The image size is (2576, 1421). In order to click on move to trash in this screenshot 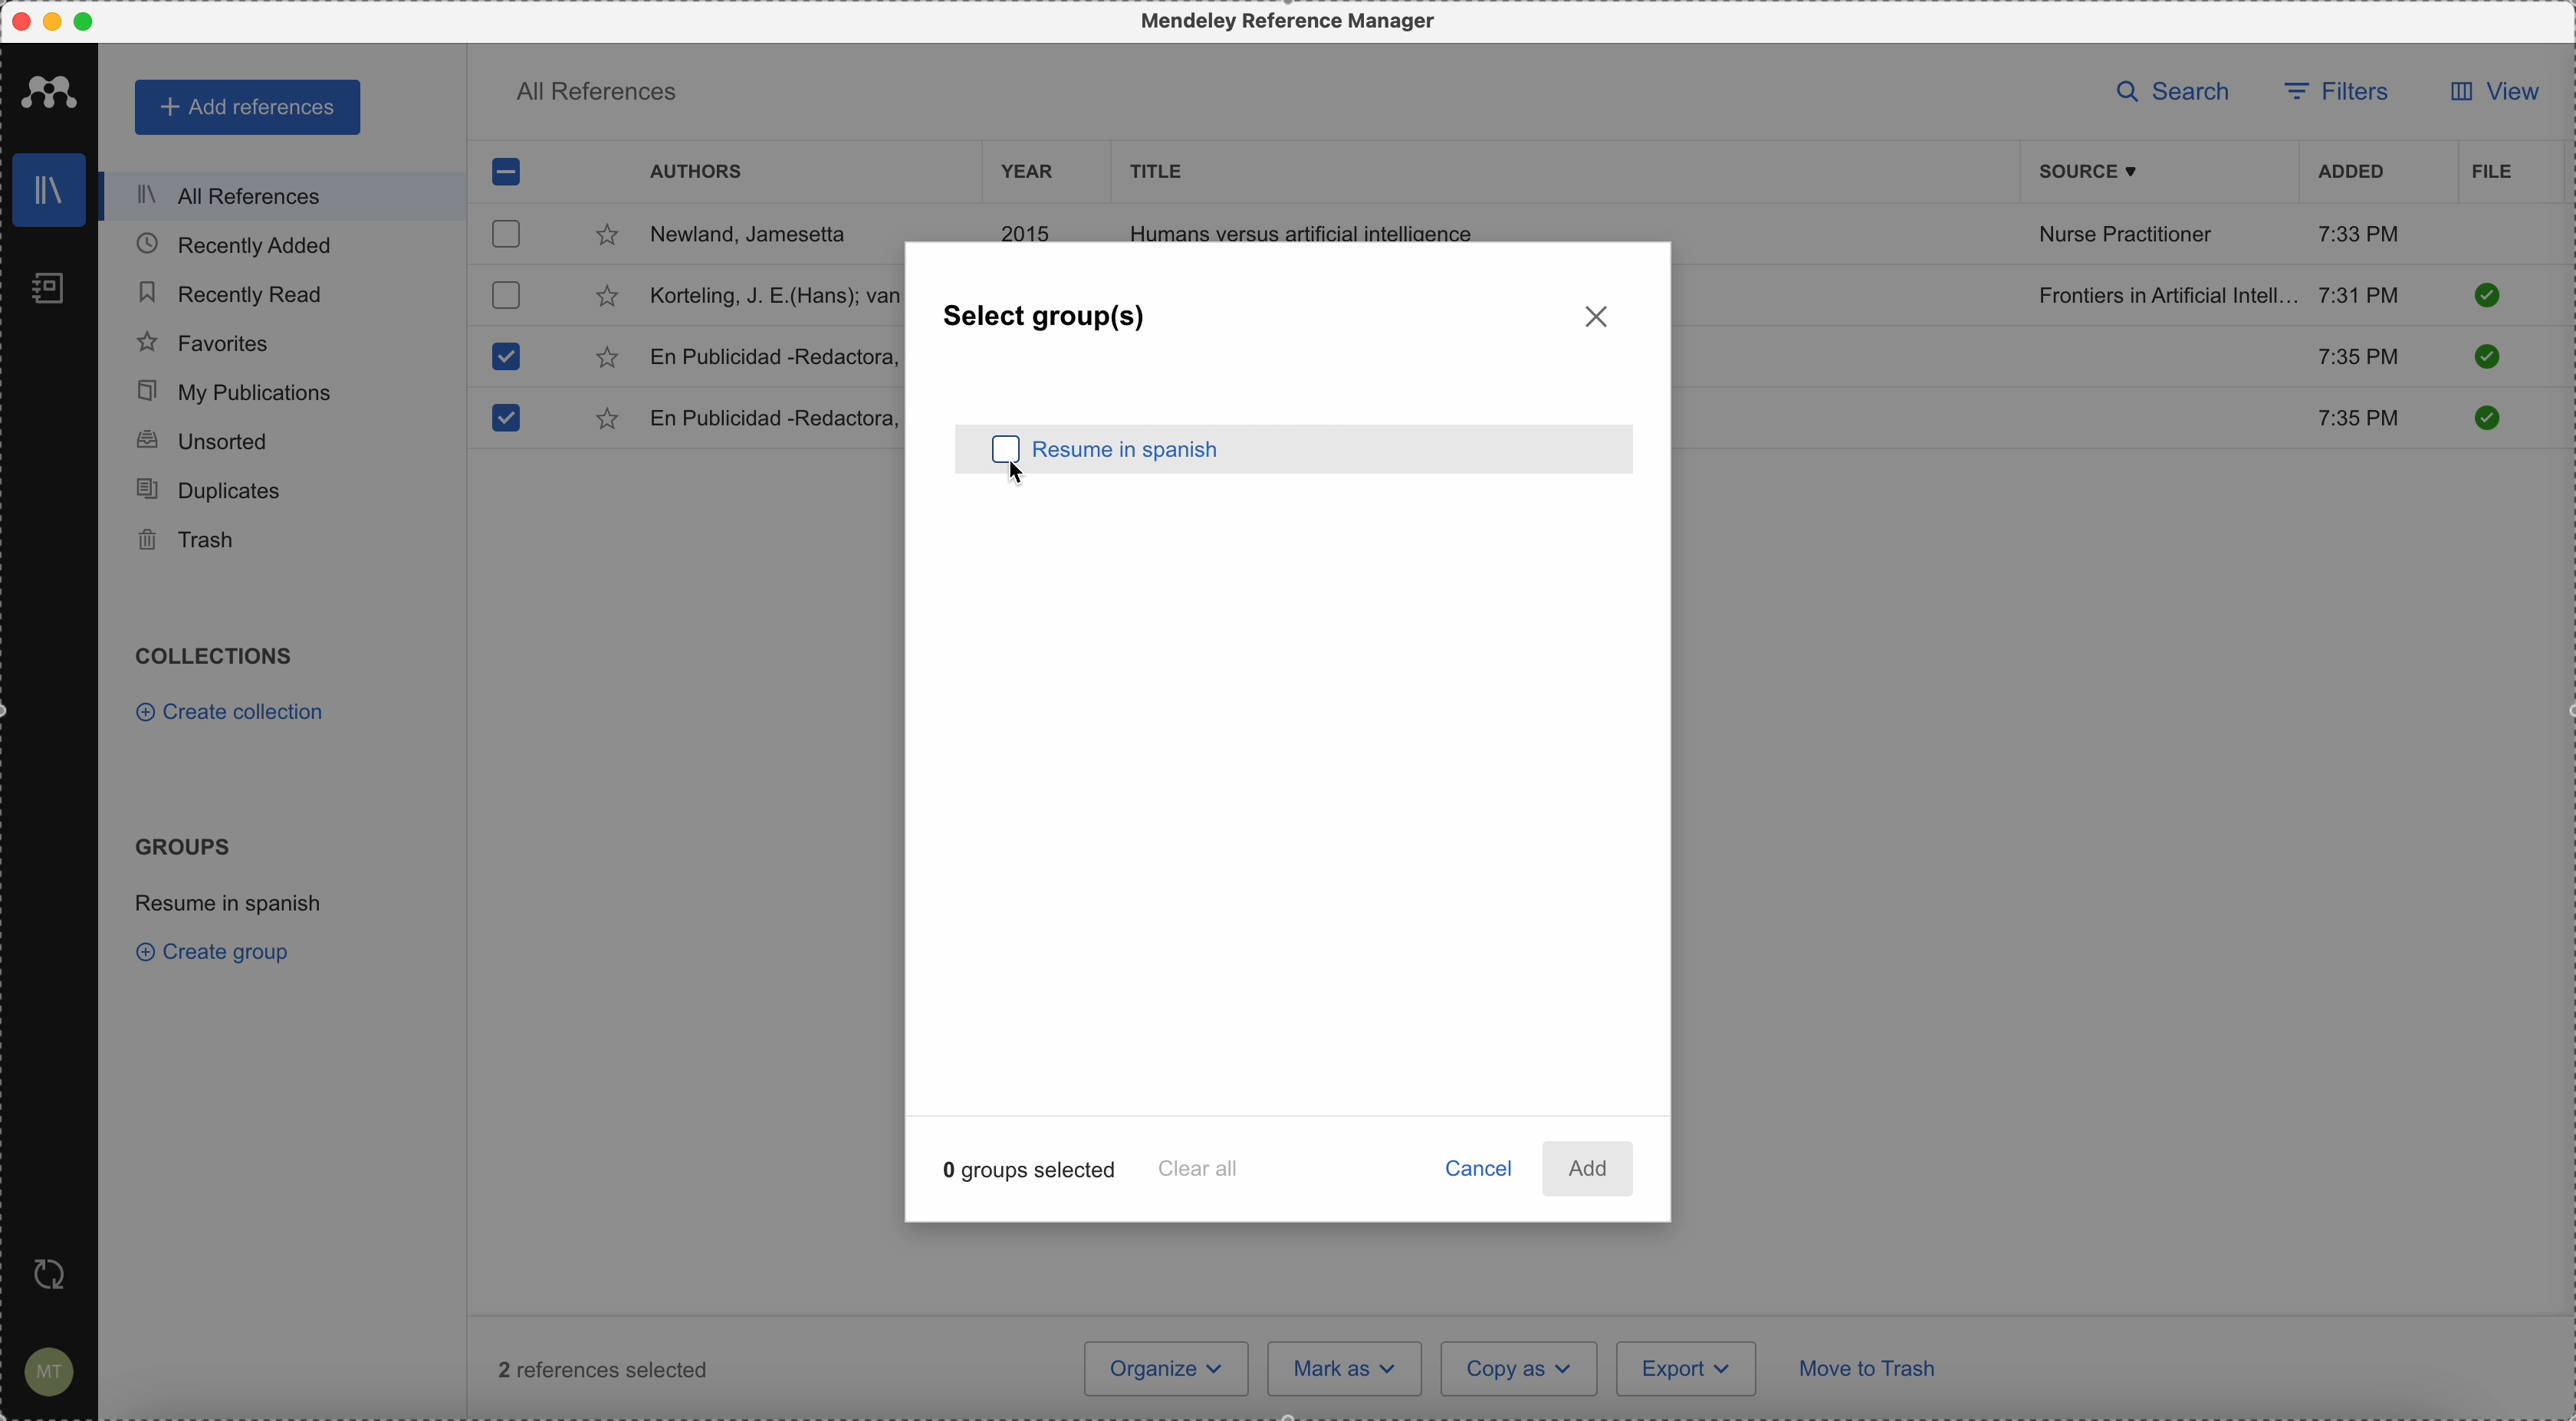, I will do `click(1871, 1372)`.